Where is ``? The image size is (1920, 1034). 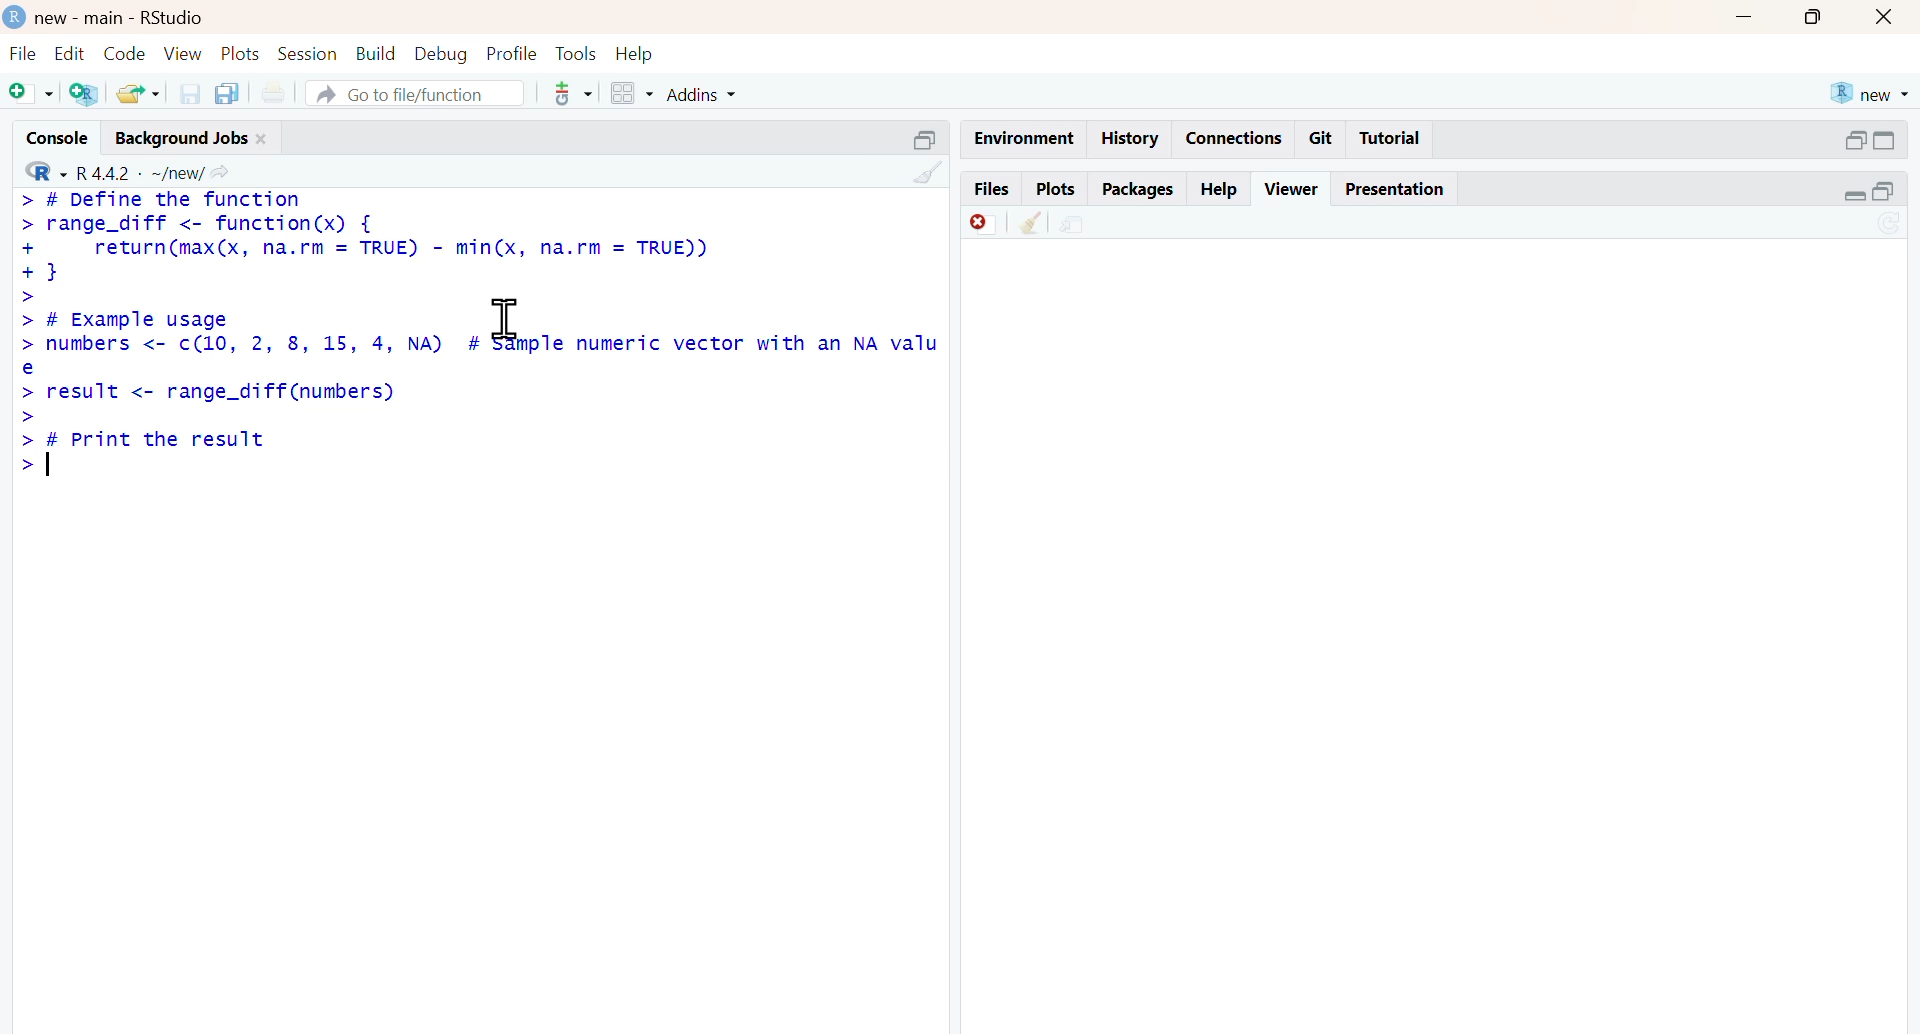
 is located at coordinates (928, 172).